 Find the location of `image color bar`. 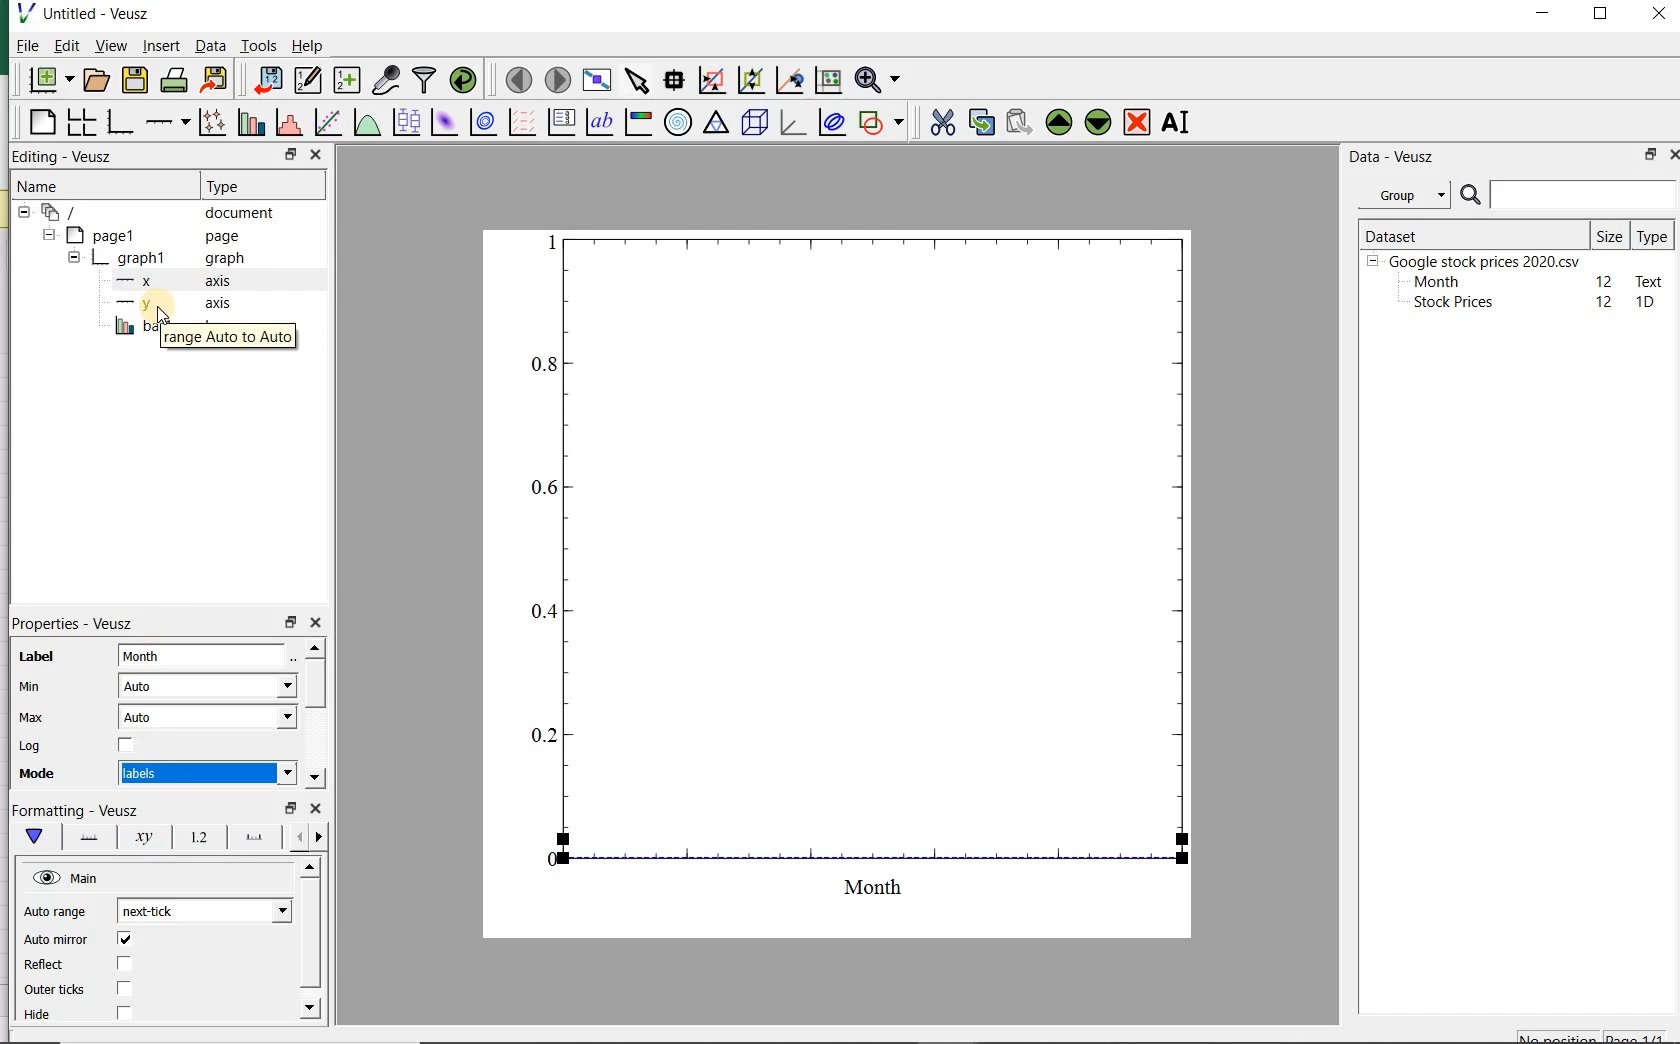

image color bar is located at coordinates (636, 122).